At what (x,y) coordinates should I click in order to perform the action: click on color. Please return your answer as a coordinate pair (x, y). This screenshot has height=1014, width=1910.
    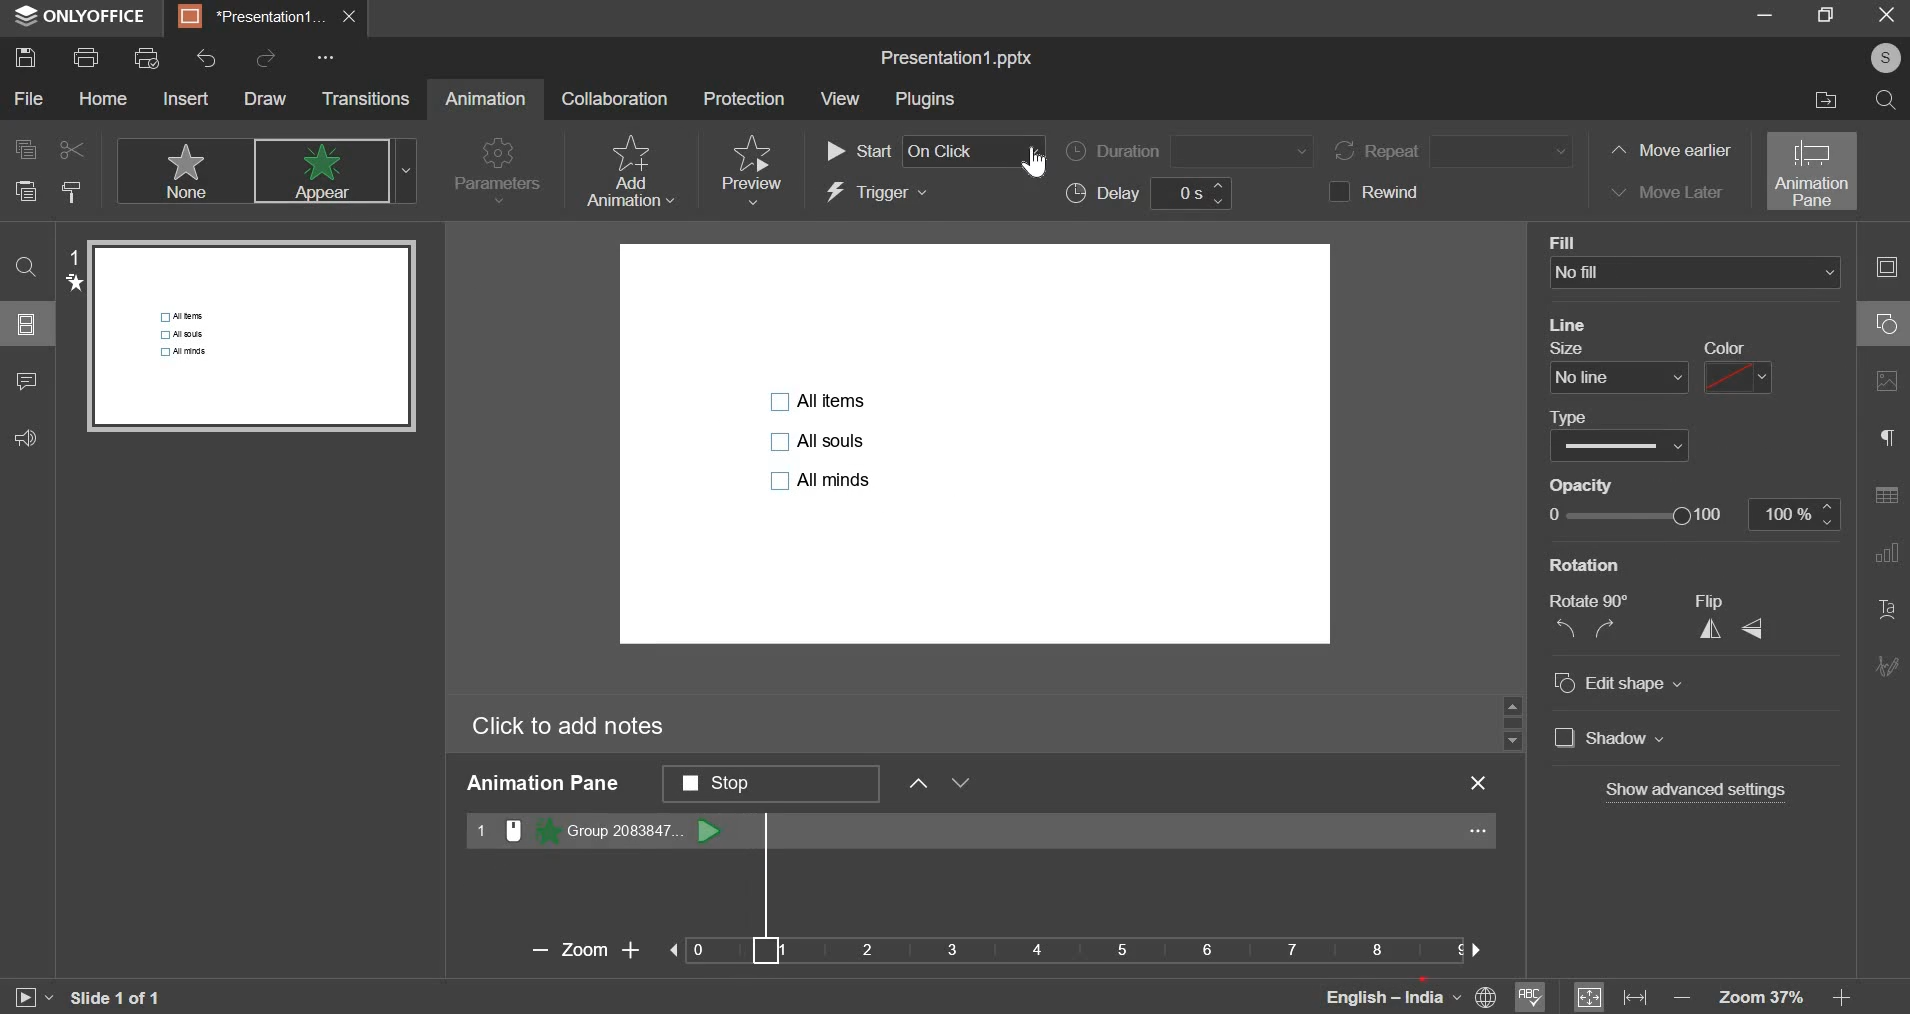
    Looking at the image, I should click on (1736, 376).